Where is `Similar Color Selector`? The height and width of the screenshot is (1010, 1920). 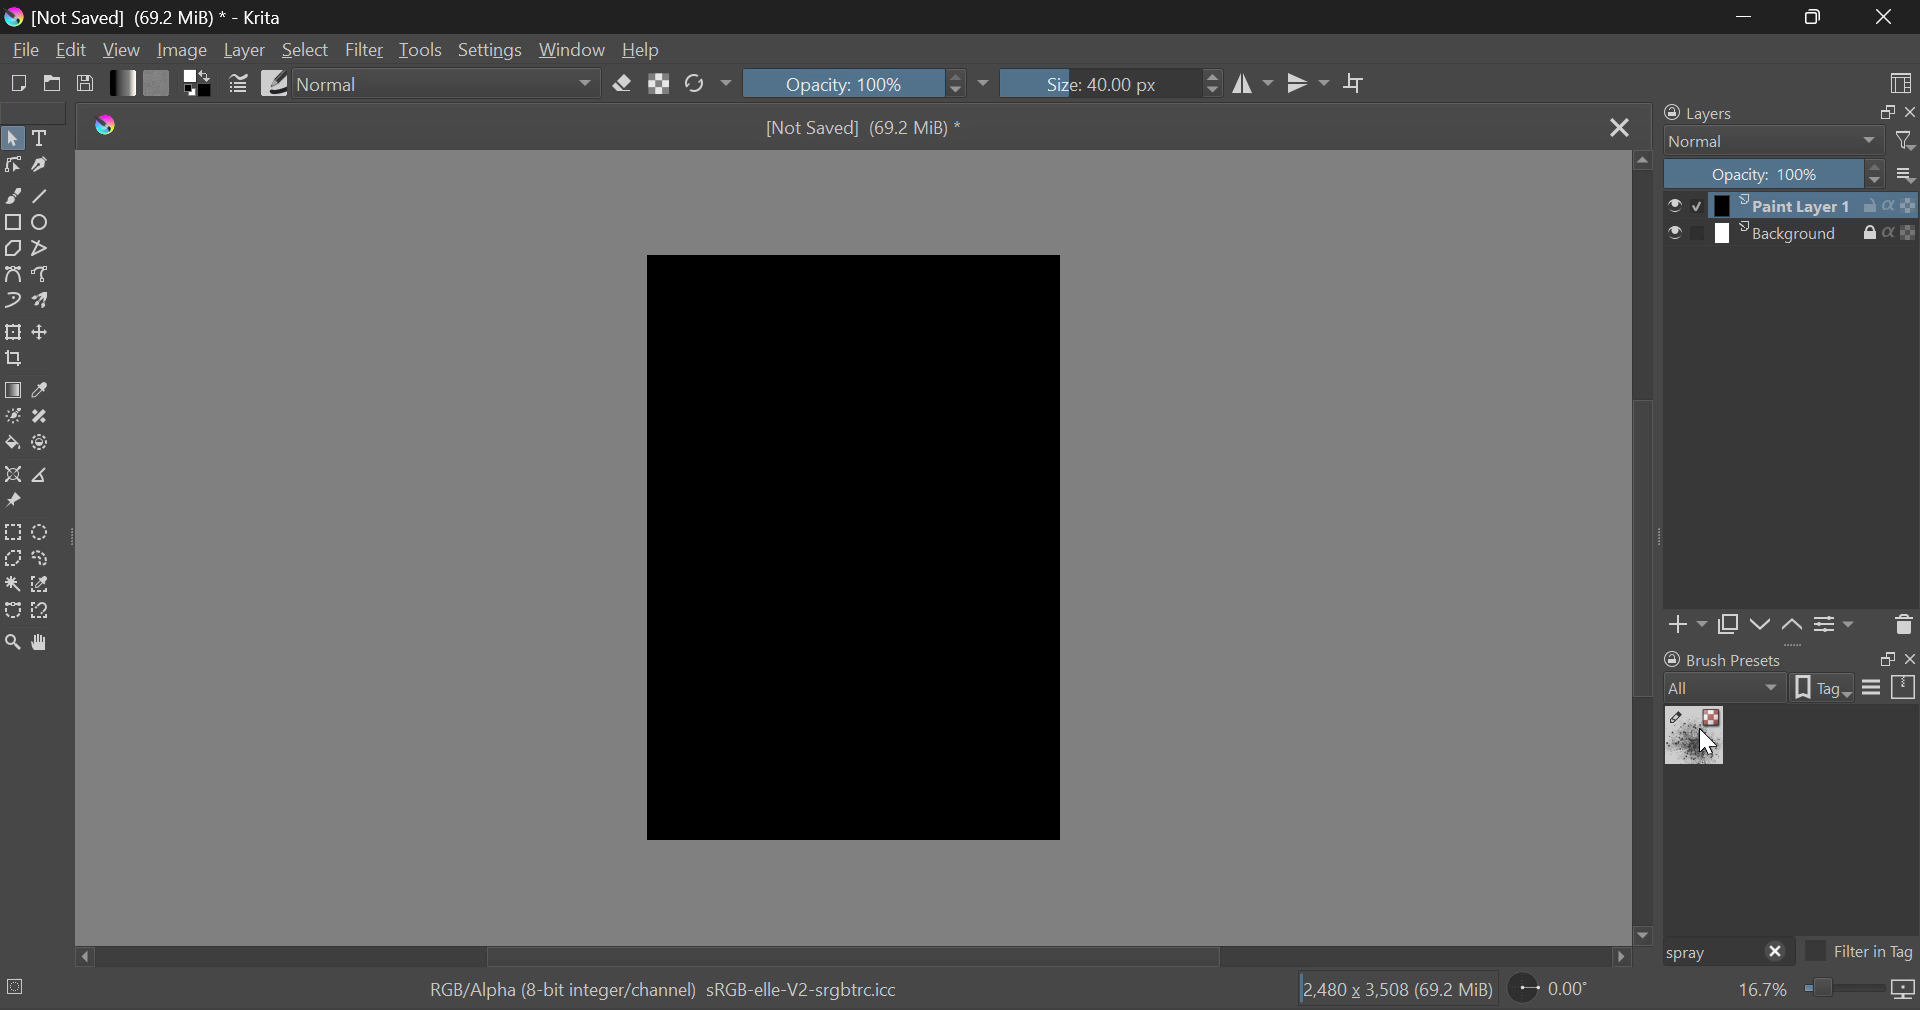
Similar Color Selector is located at coordinates (44, 584).